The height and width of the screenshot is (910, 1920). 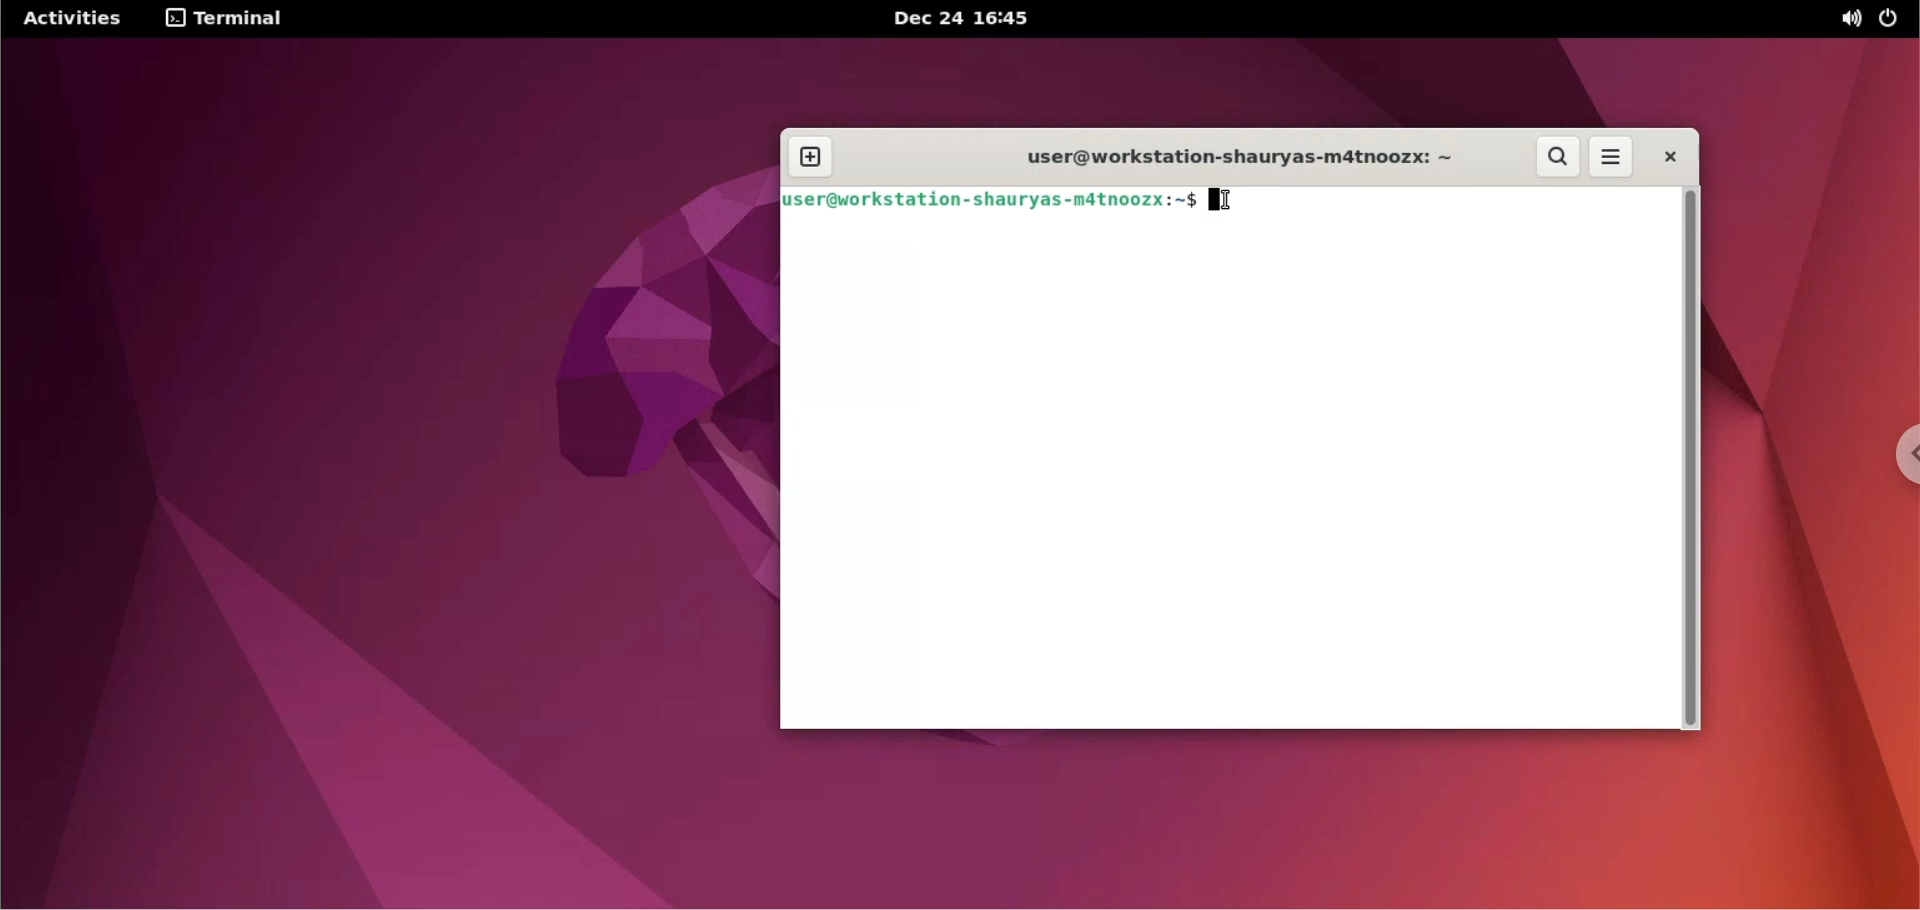 What do you see at coordinates (1903, 458) in the screenshot?
I see `chrome options` at bounding box center [1903, 458].